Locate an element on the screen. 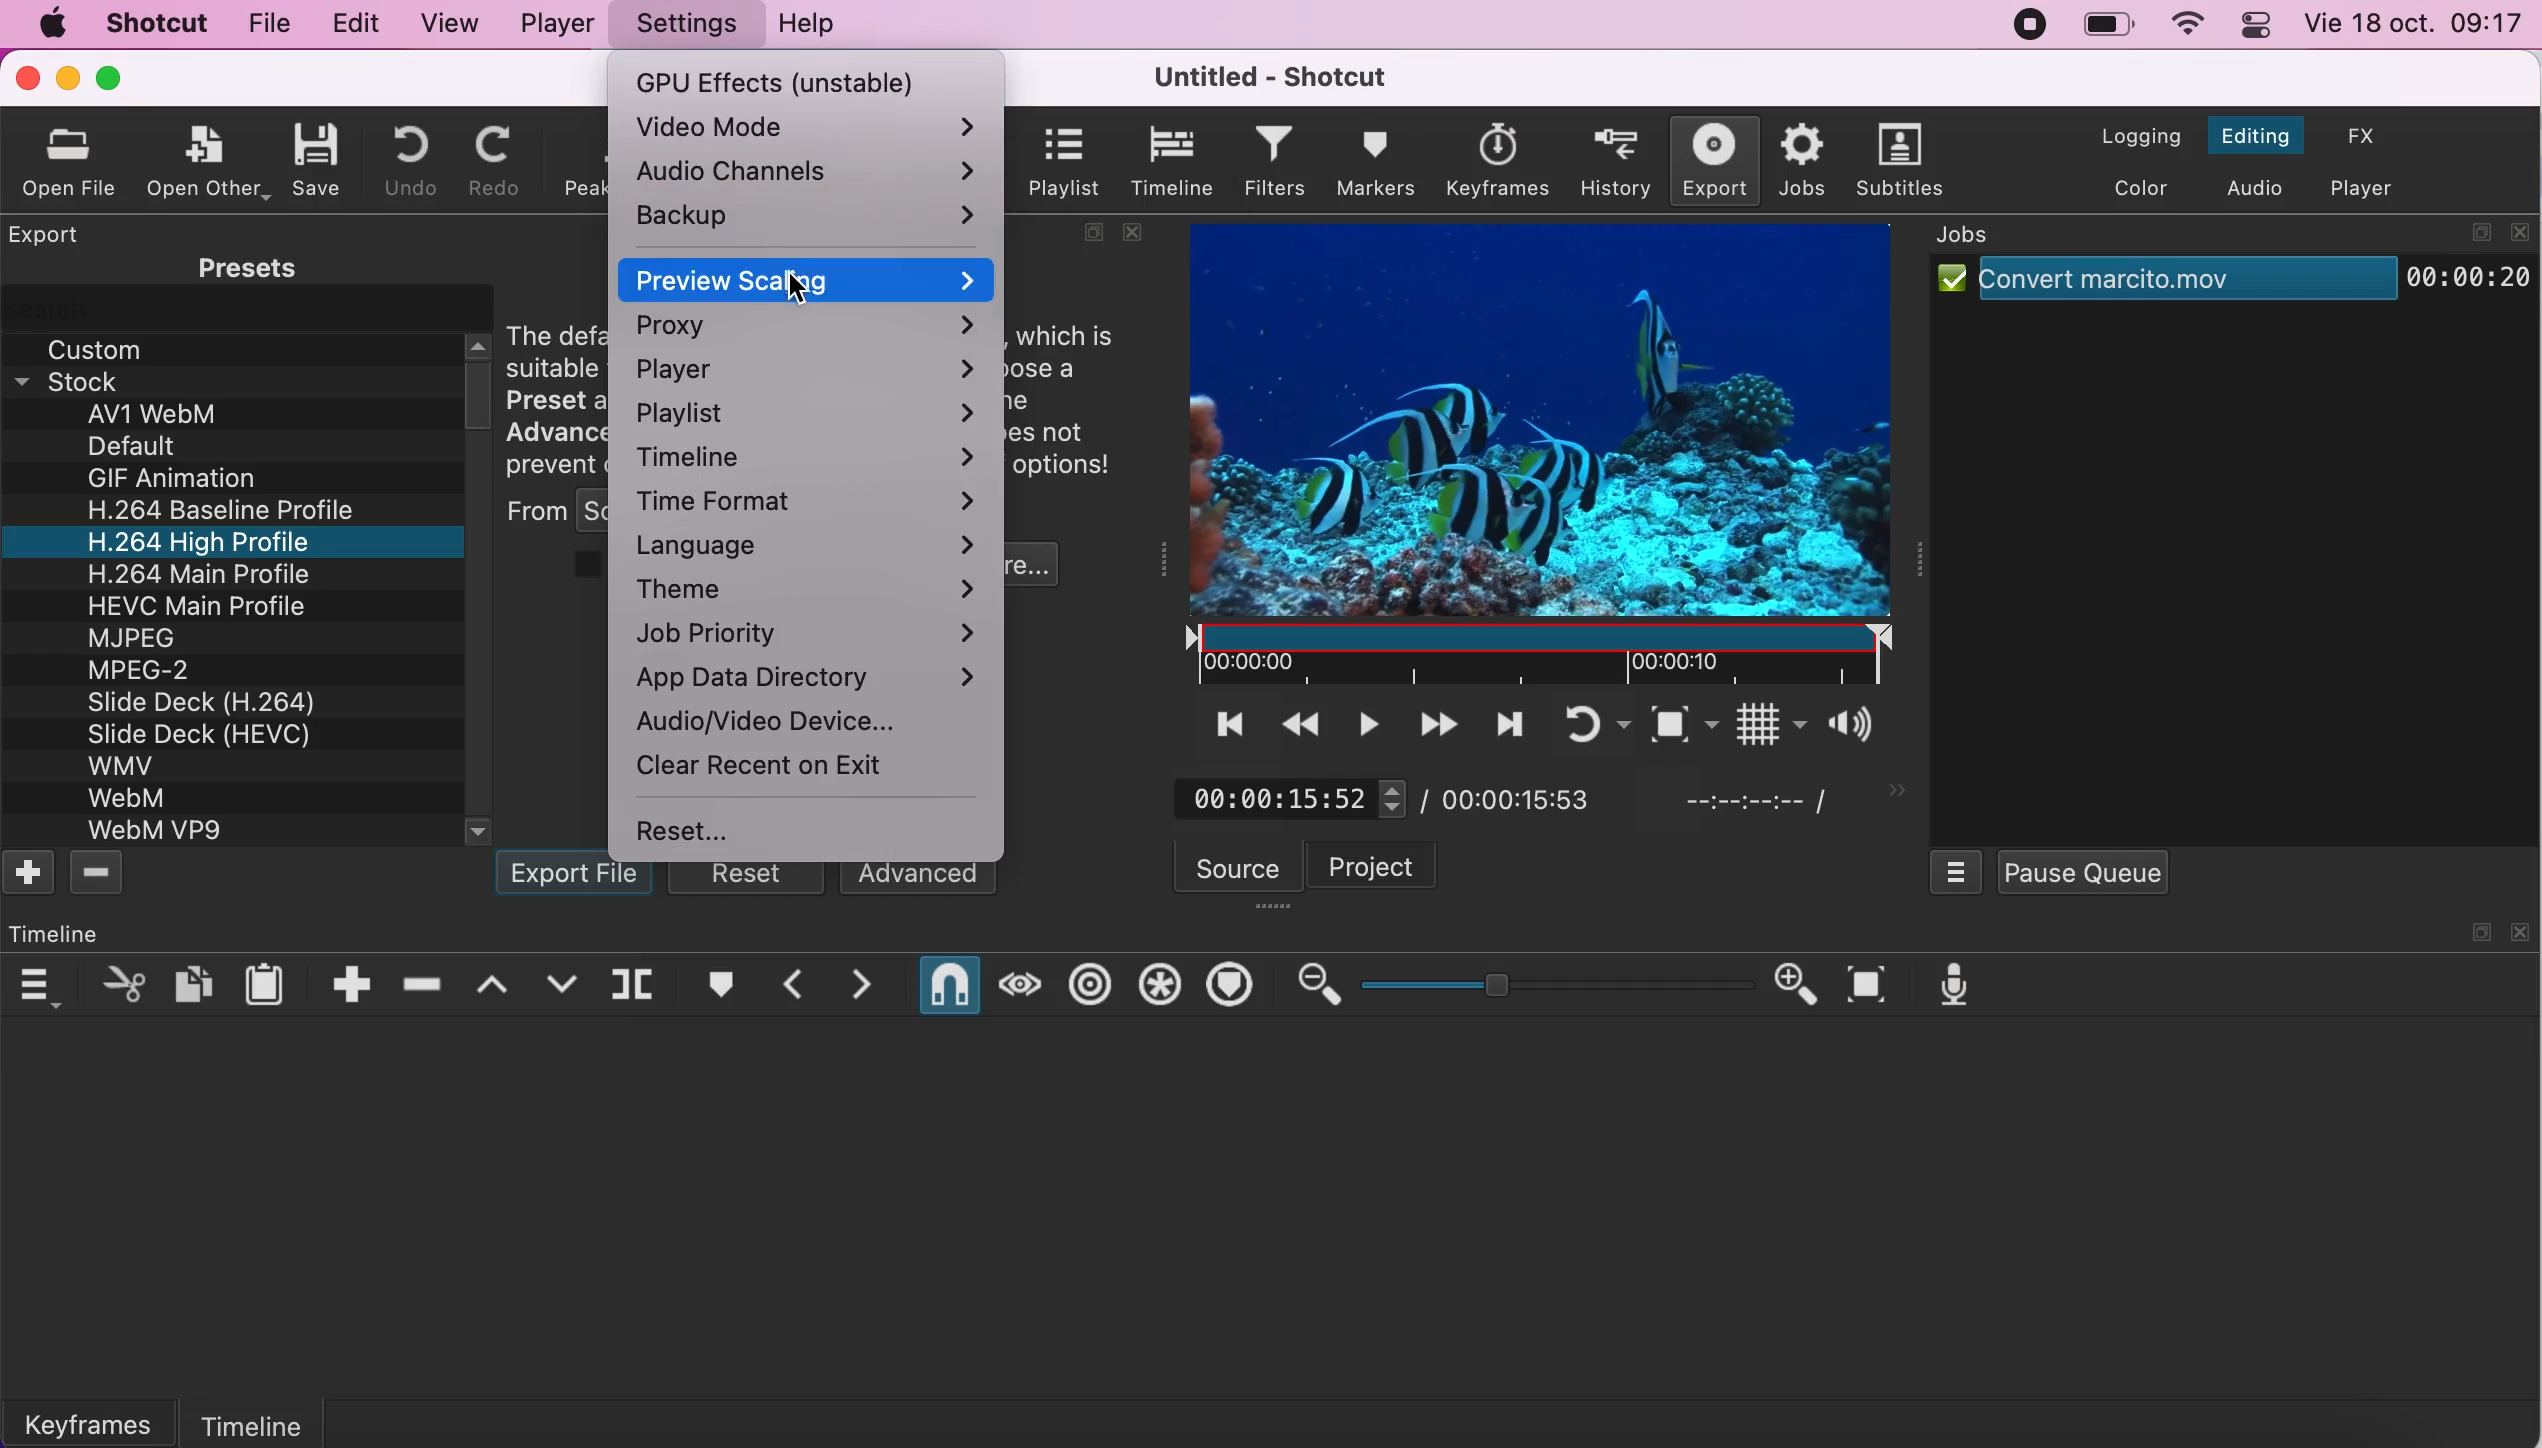 The width and height of the screenshot is (2542, 1448). toggle player looping is located at coordinates (1574, 723).